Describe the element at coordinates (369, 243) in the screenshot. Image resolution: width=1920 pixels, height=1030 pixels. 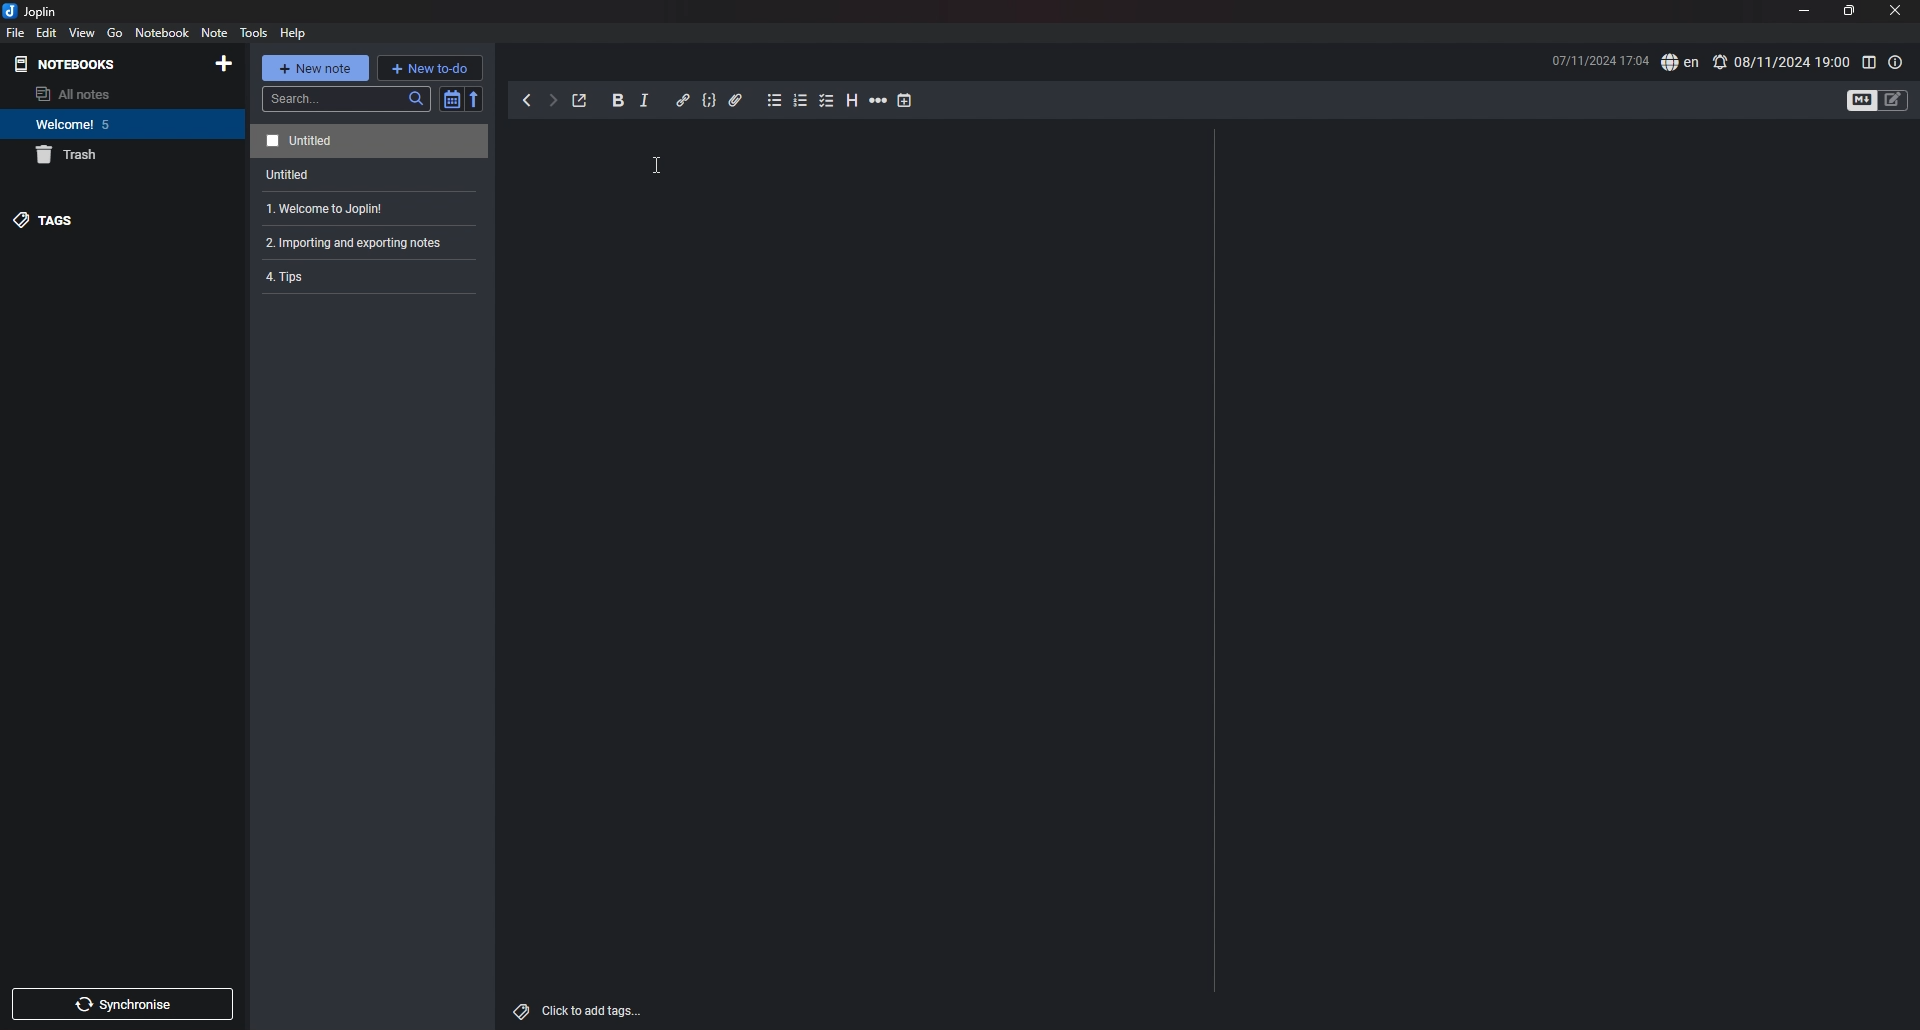
I see `note` at that location.